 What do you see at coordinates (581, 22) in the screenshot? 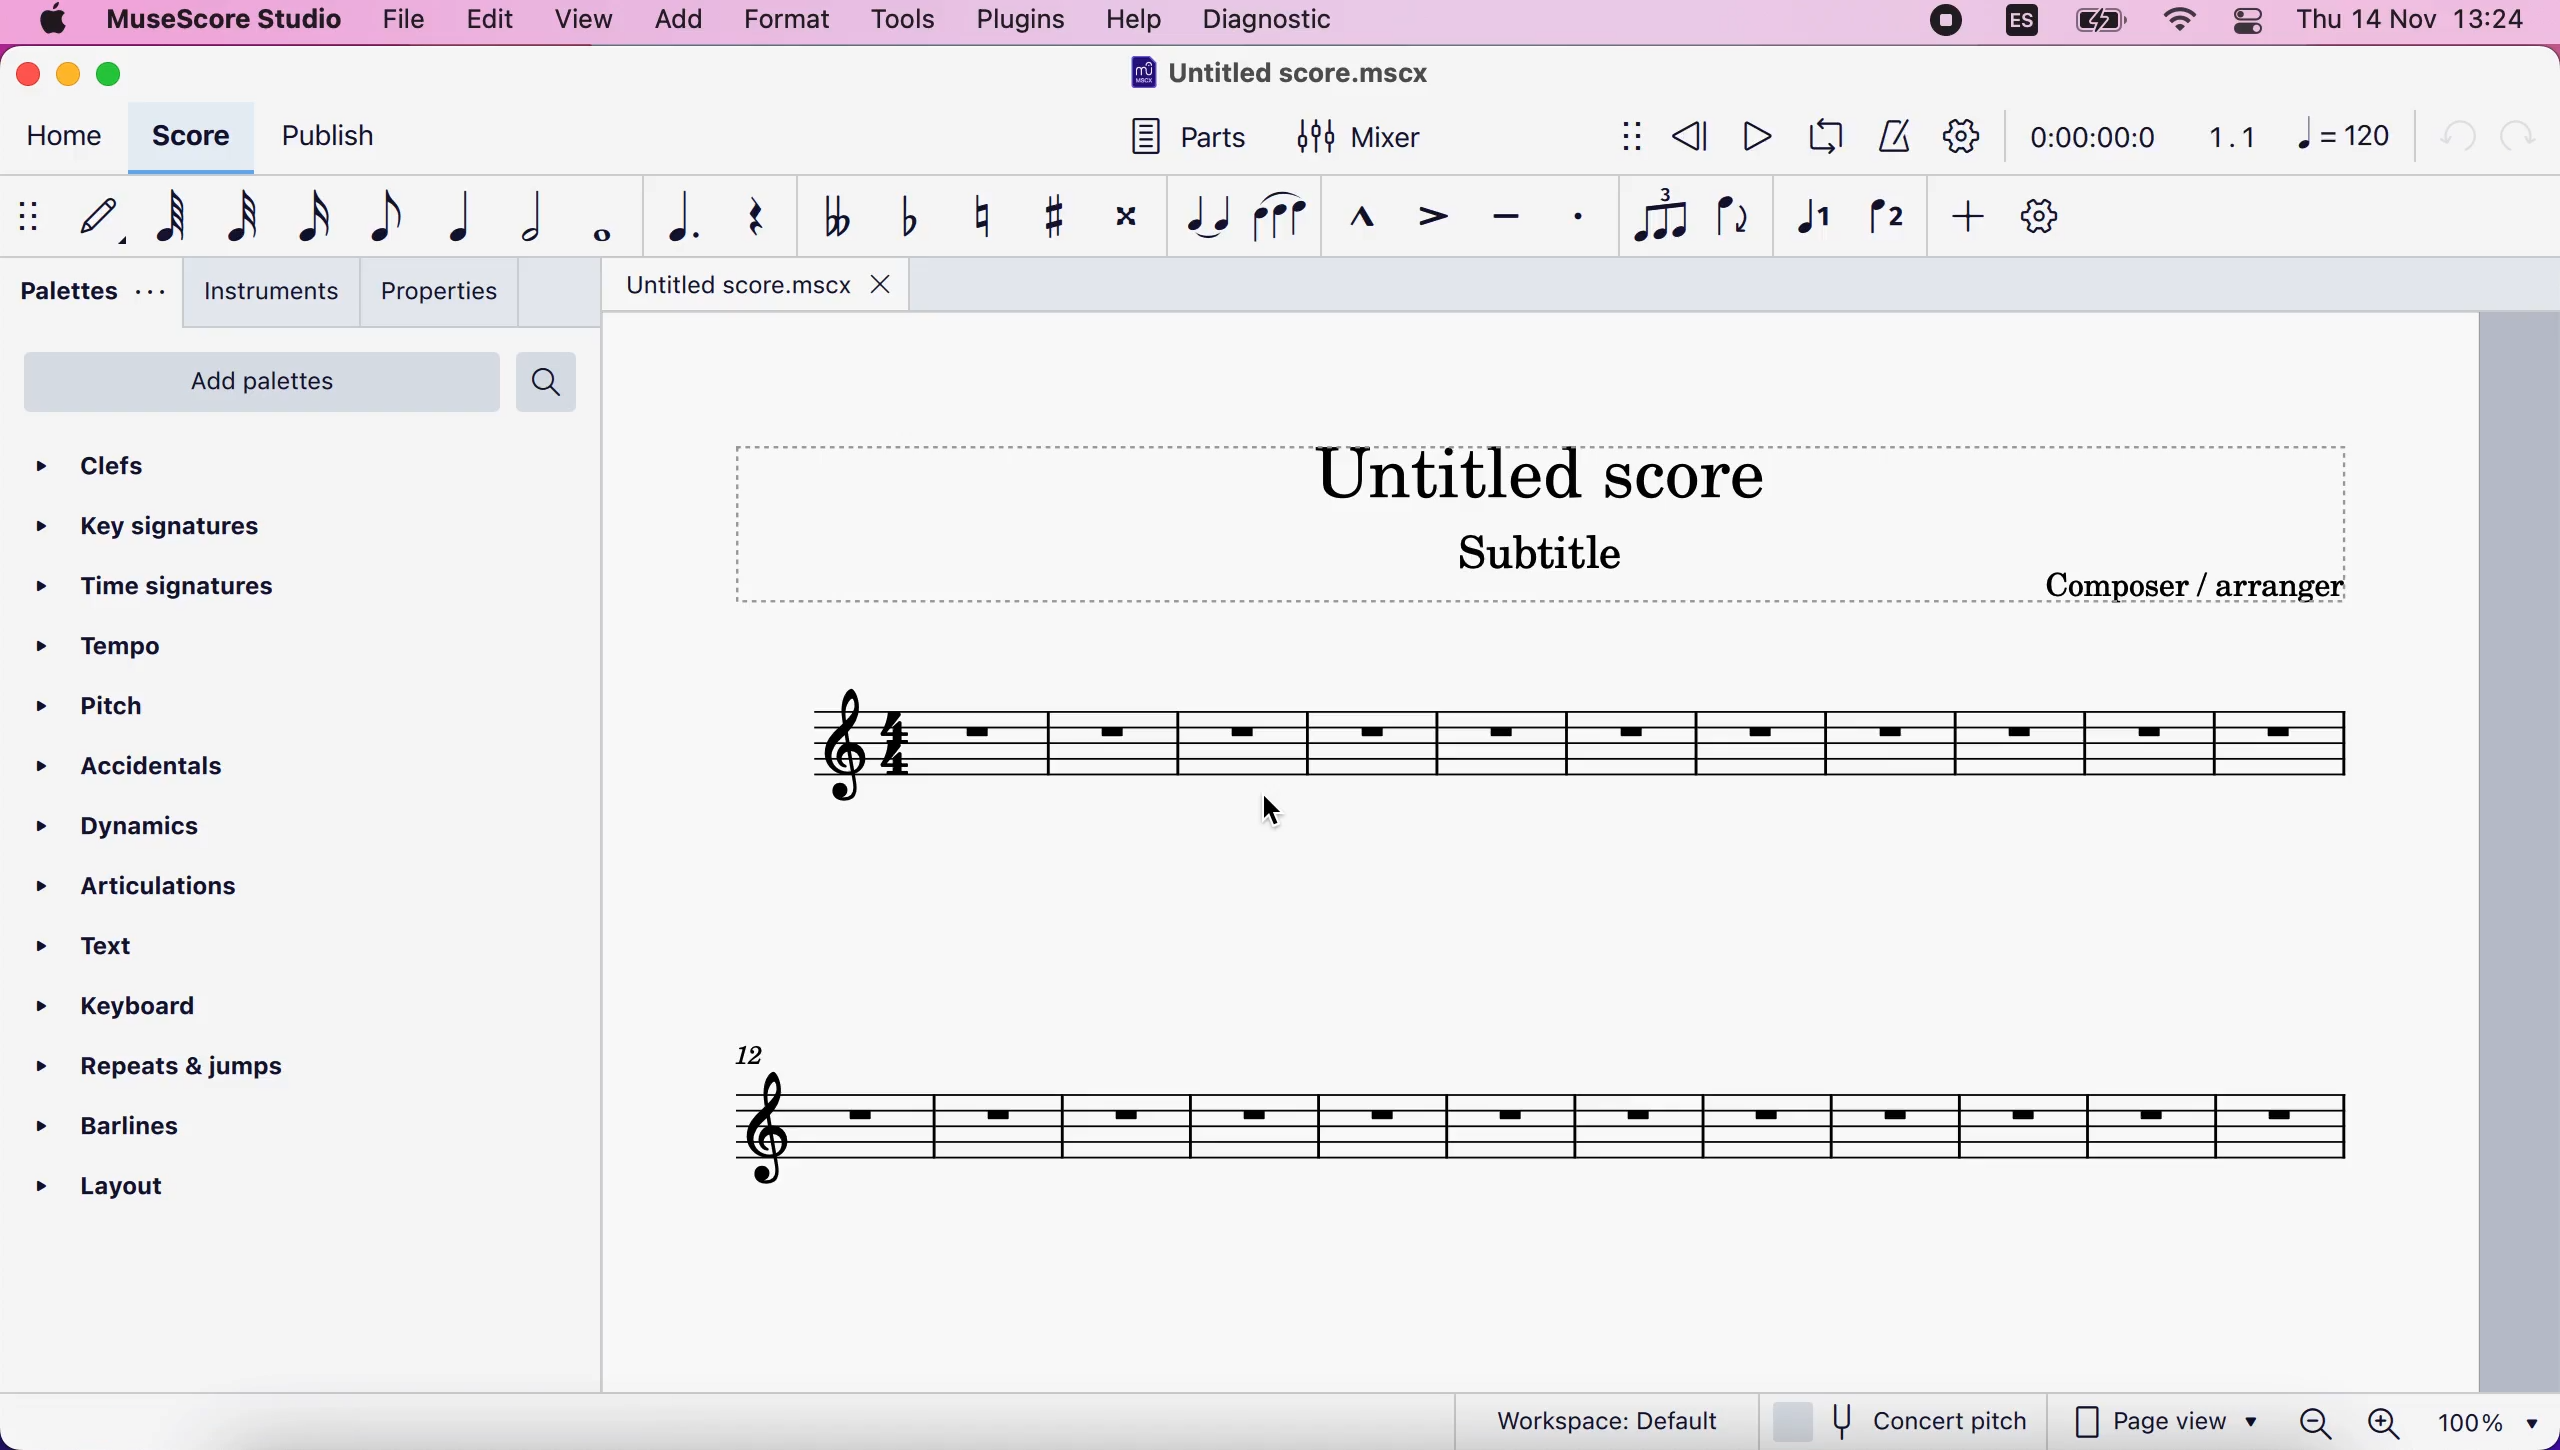
I see `view` at bounding box center [581, 22].